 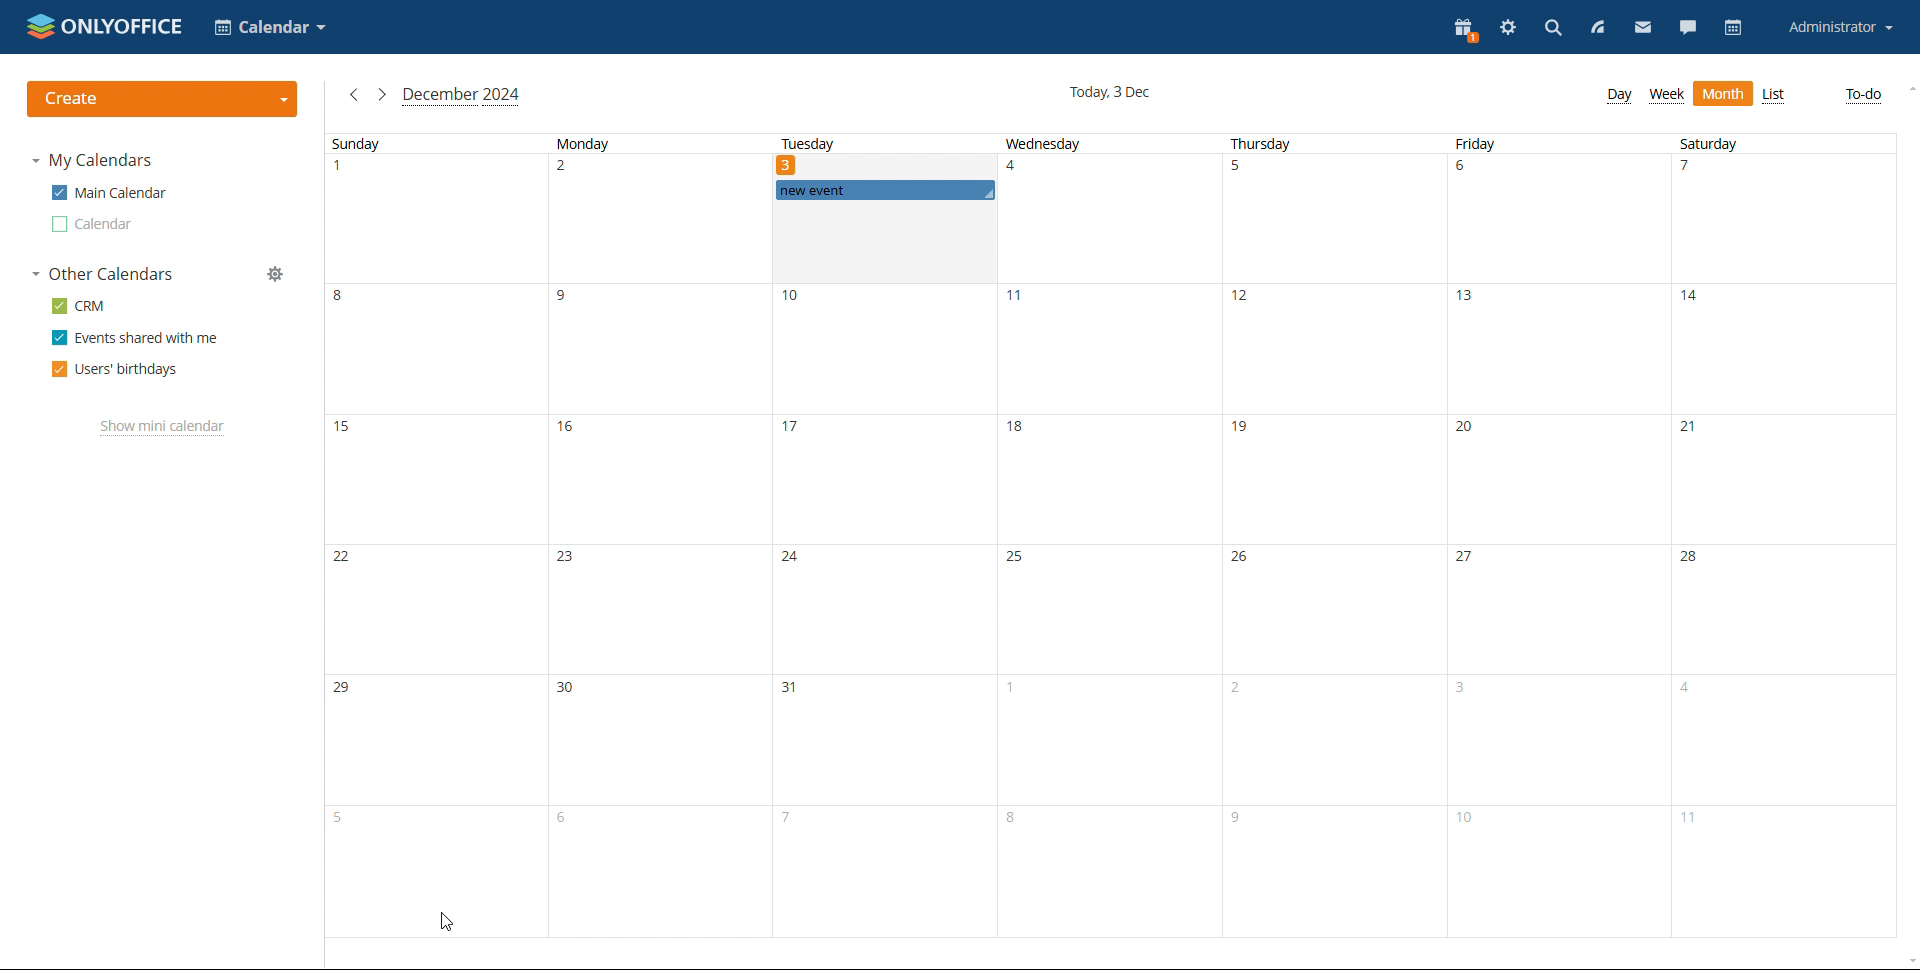 I want to click on events shared with me, so click(x=134, y=337).